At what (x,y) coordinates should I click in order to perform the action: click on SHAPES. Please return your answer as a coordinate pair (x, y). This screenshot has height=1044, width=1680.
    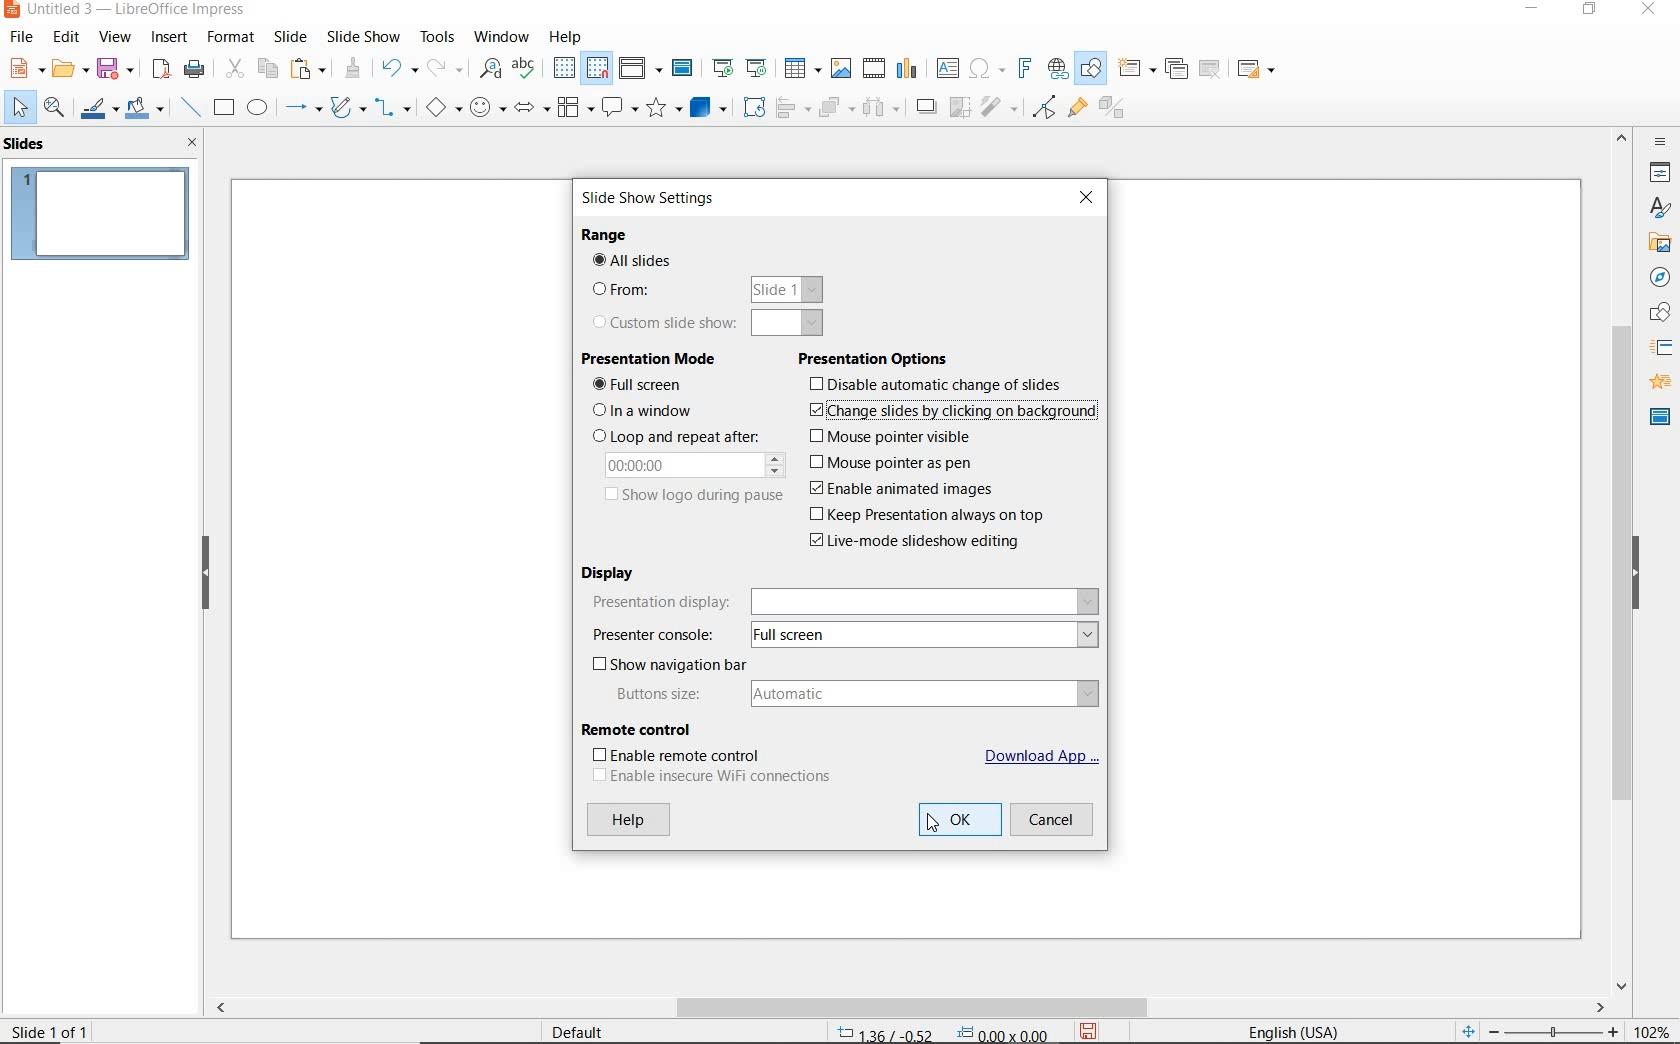
    Looking at the image, I should click on (1656, 315).